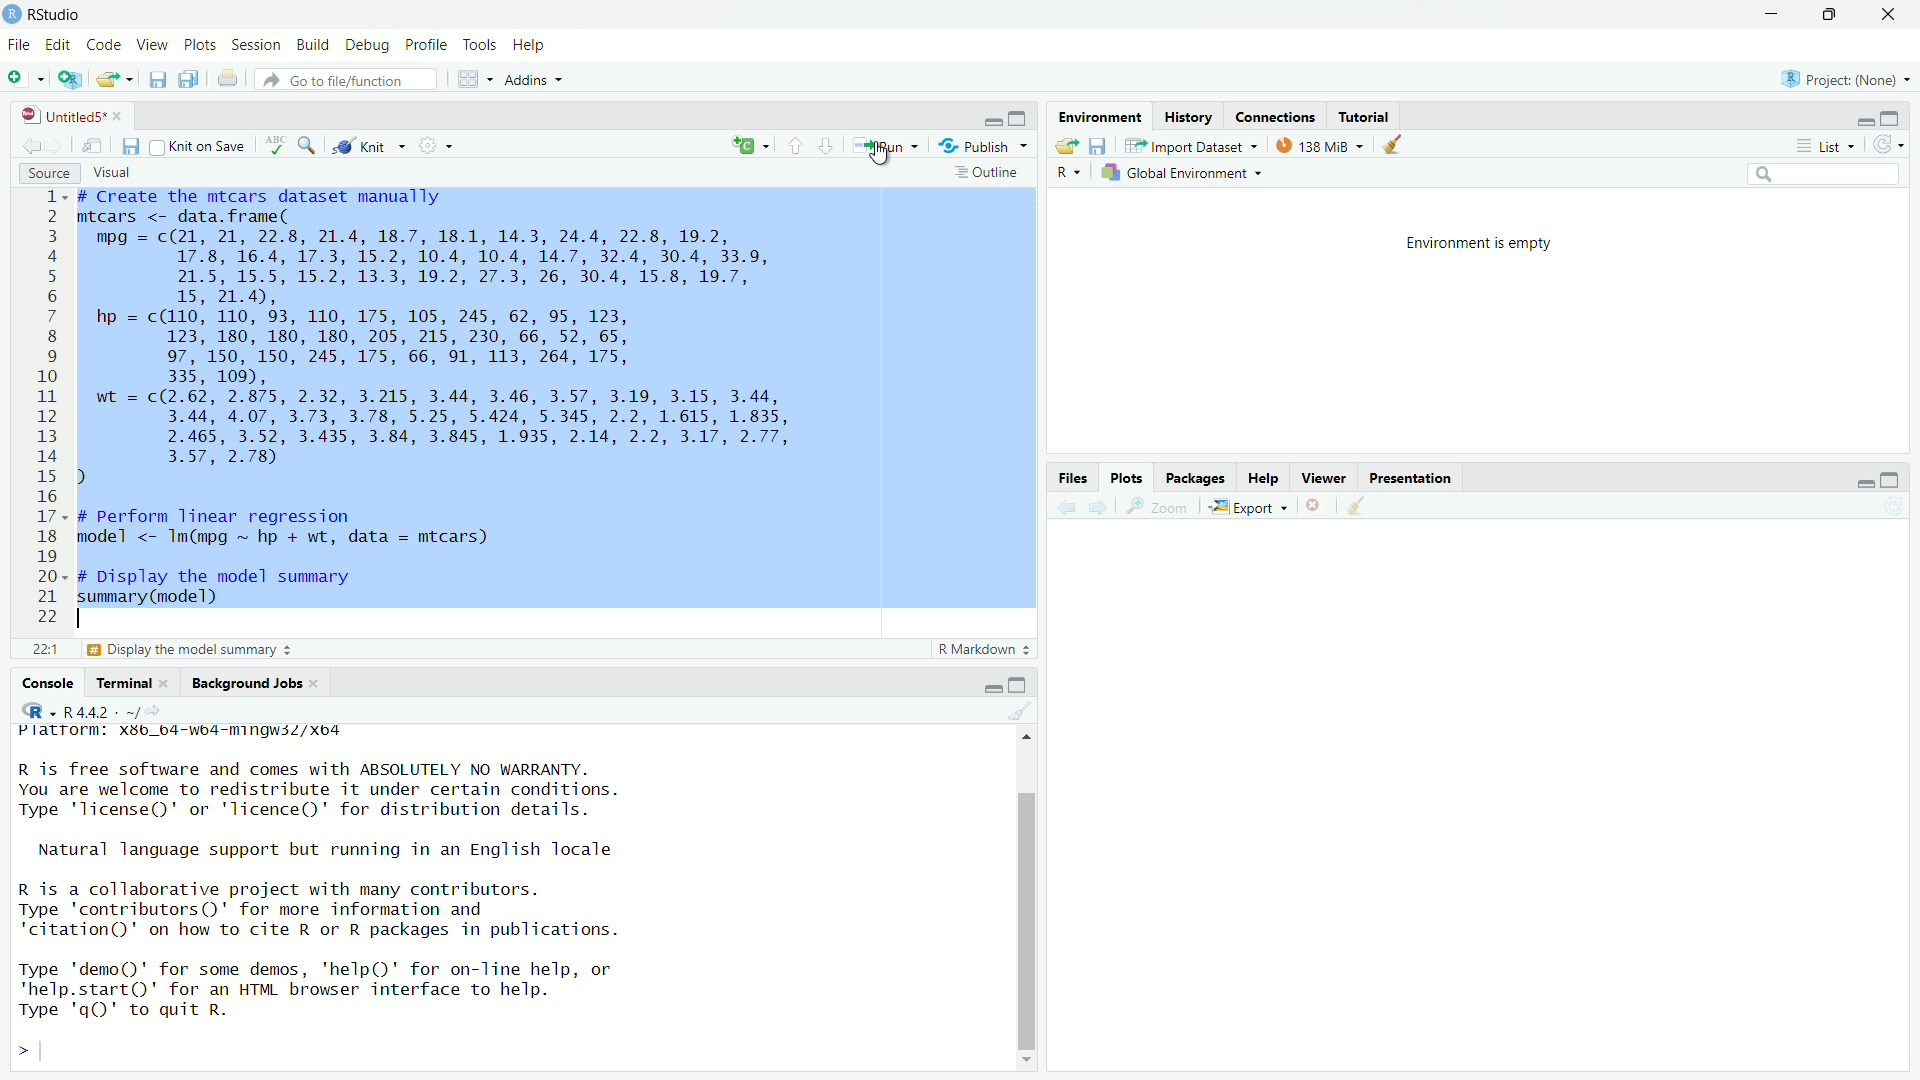 The height and width of the screenshot is (1080, 1920). Describe the element at coordinates (1829, 14) in the screenshot. I see `maximize` at that location.